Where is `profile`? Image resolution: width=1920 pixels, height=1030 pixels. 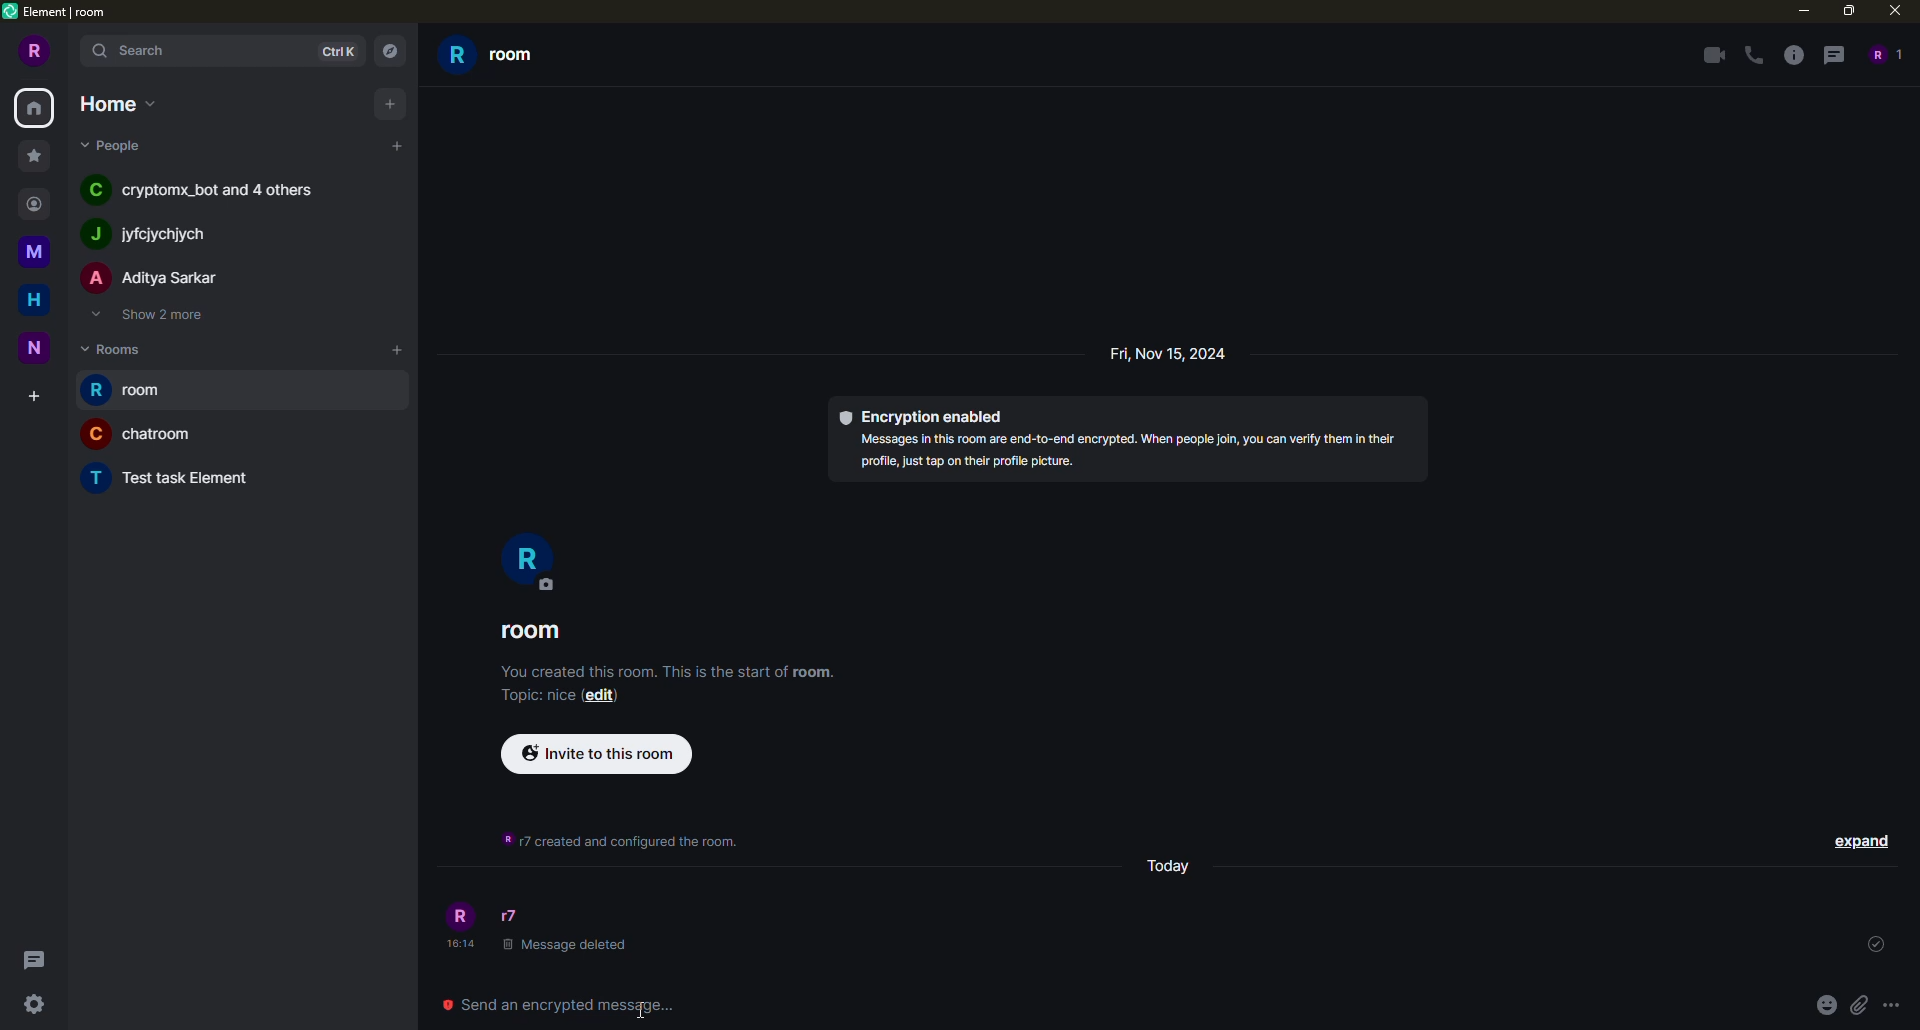
profile is located at coordinates (530, 565).